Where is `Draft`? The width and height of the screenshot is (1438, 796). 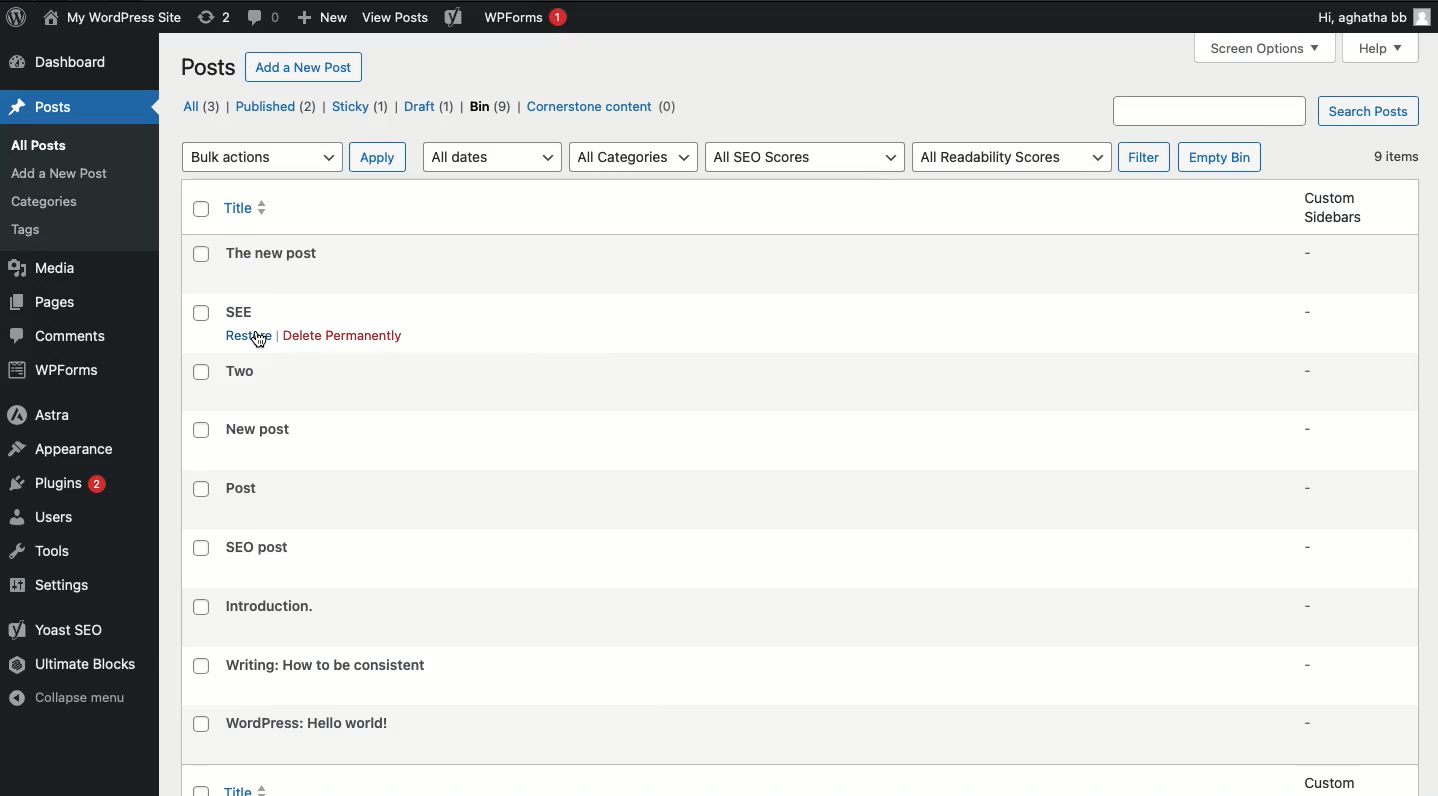
Draft is located at coordinates (428, 108).